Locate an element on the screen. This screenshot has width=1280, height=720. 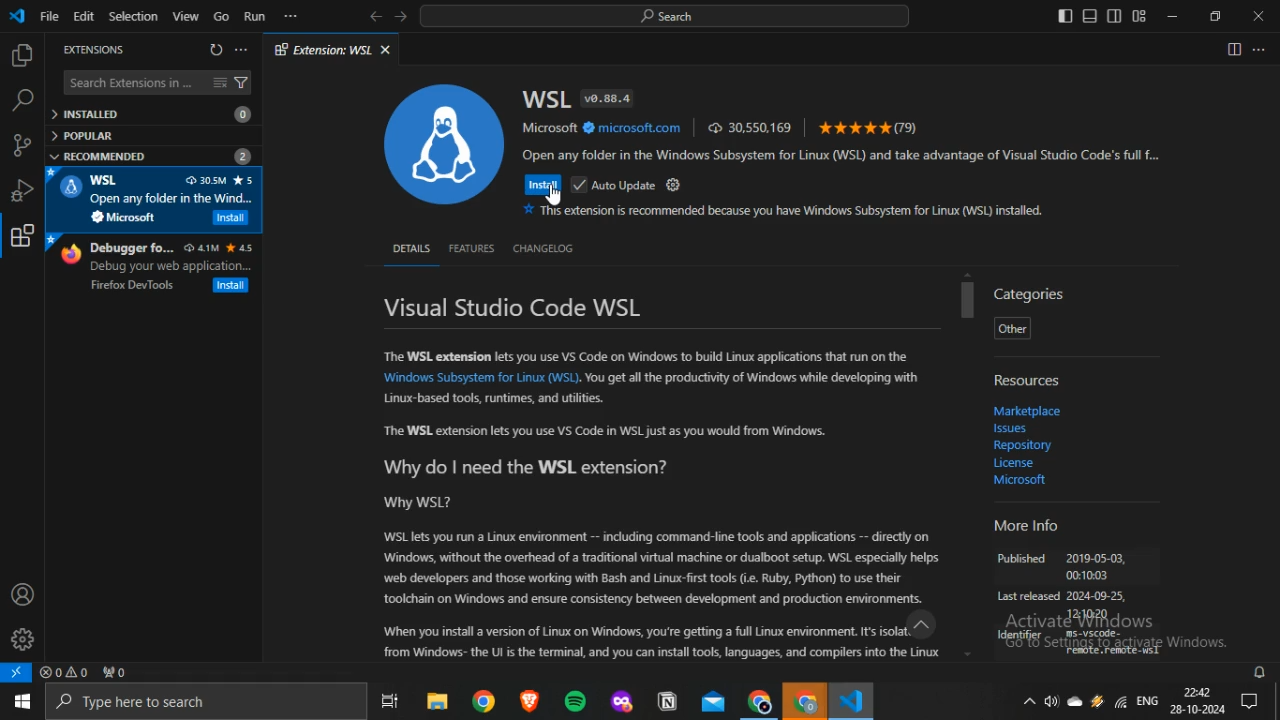
Open any folder in the Windows Subsystem for Linux (WSL) and take advantage of Visual Studio Code's full f... is located at coordinates (845, 156).